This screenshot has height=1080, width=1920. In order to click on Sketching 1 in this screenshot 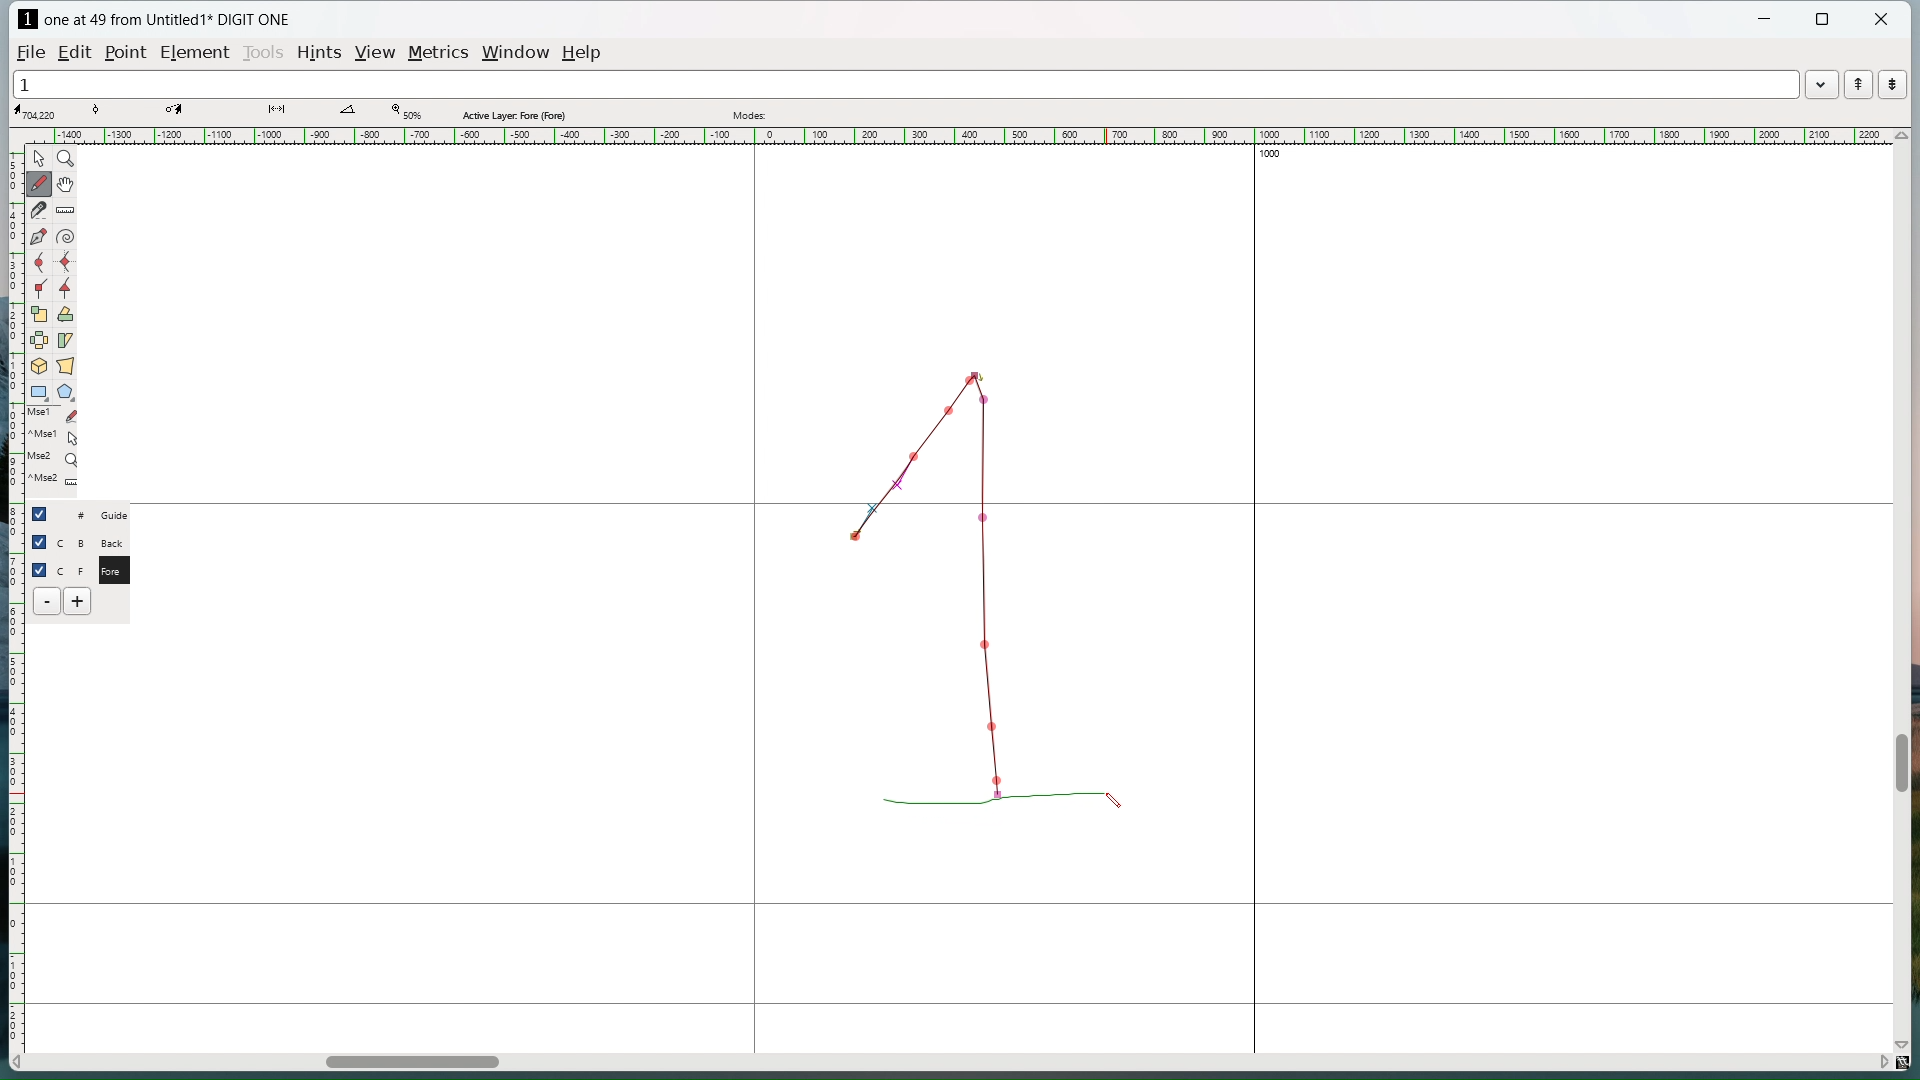, I will do `click(964, 582)`.